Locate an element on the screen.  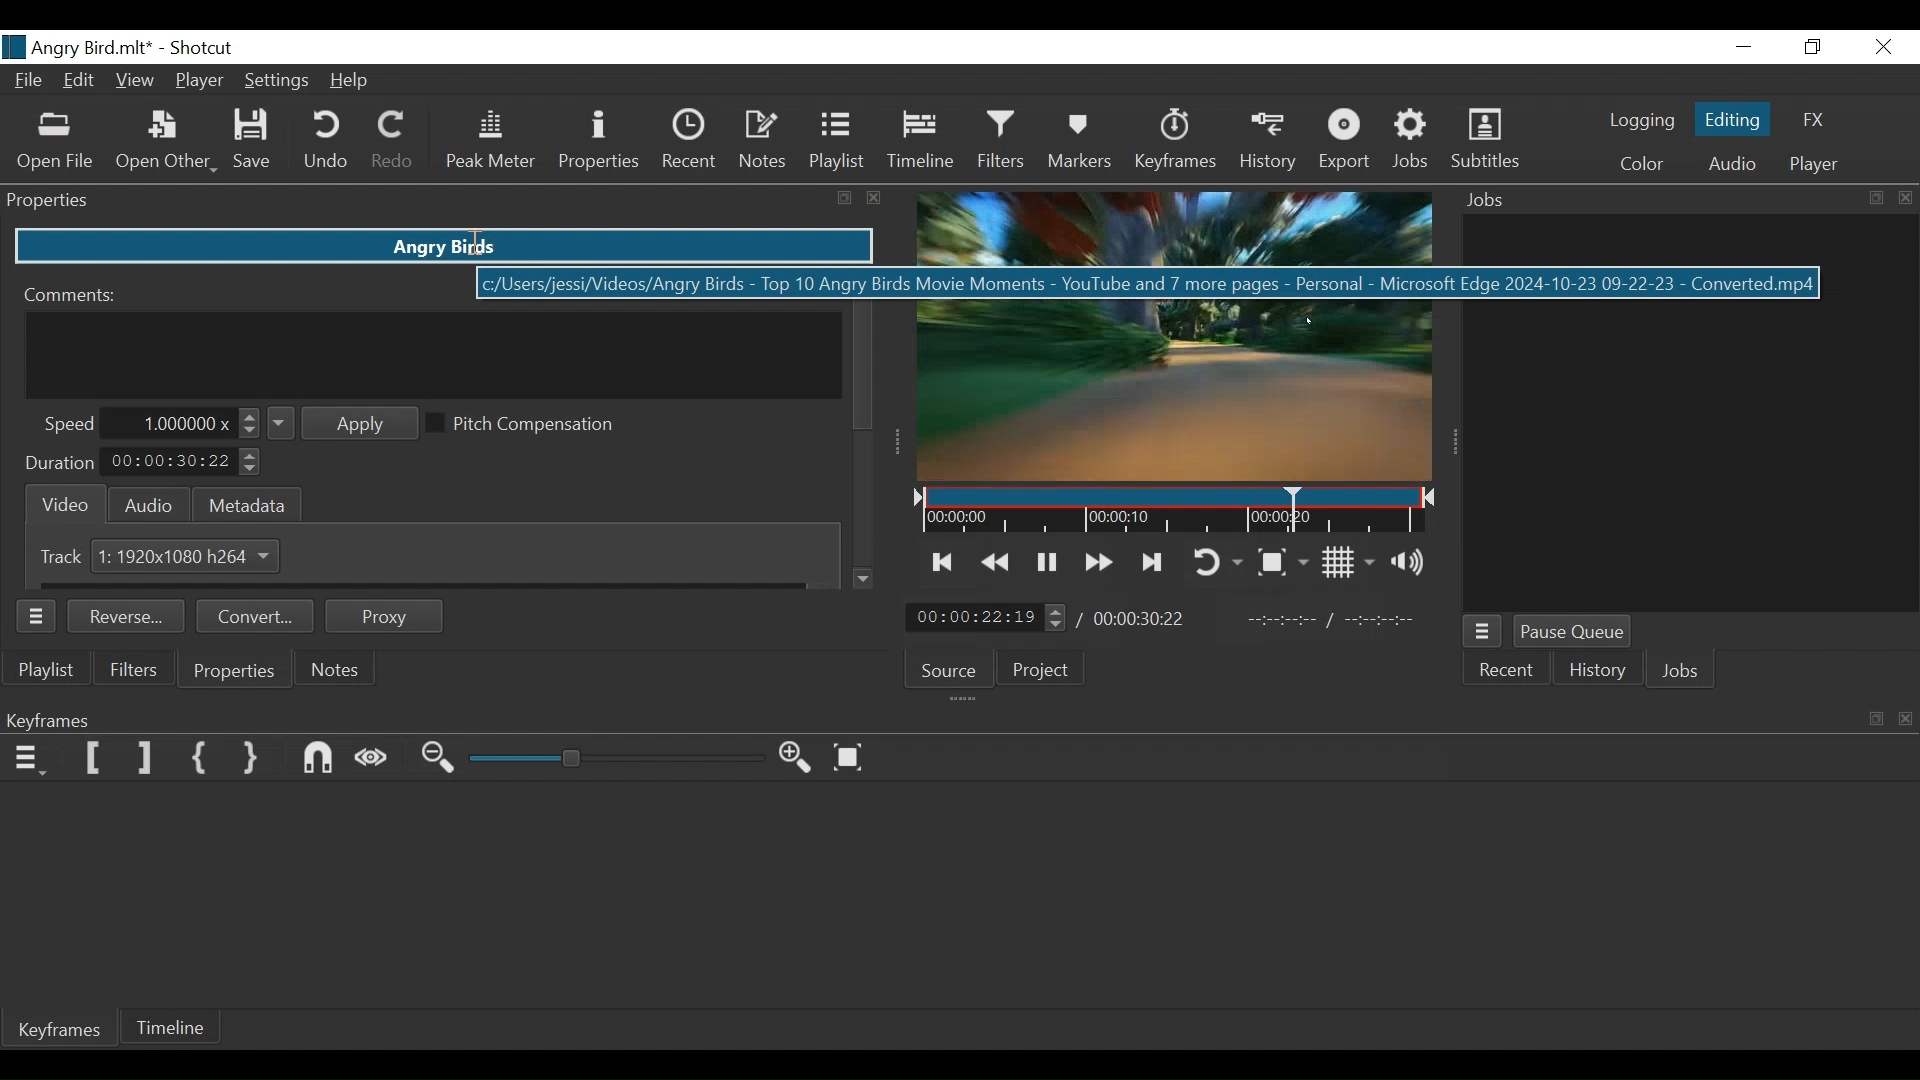
Pause Queue is located at coordinates (1575, 631).